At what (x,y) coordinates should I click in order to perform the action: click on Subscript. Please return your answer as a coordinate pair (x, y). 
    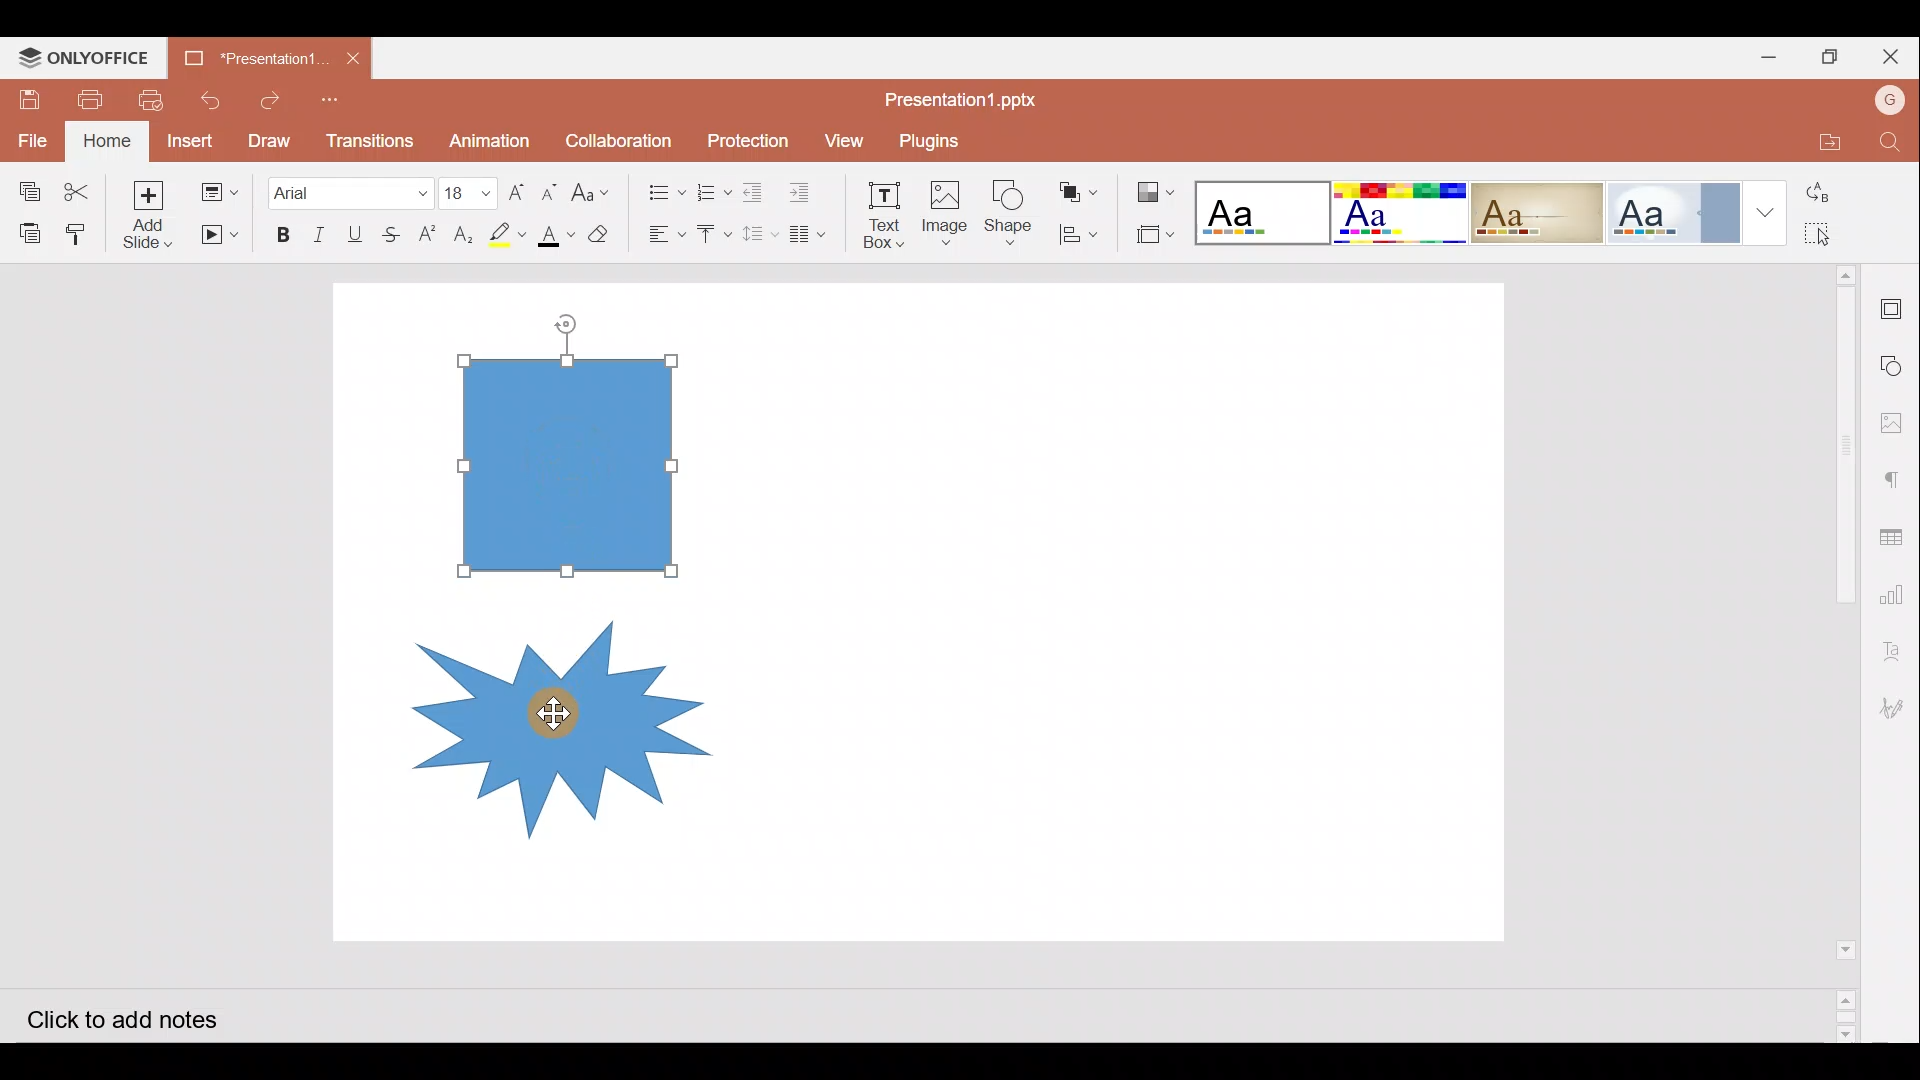
    Looking at the image, I should click on (462, 231).